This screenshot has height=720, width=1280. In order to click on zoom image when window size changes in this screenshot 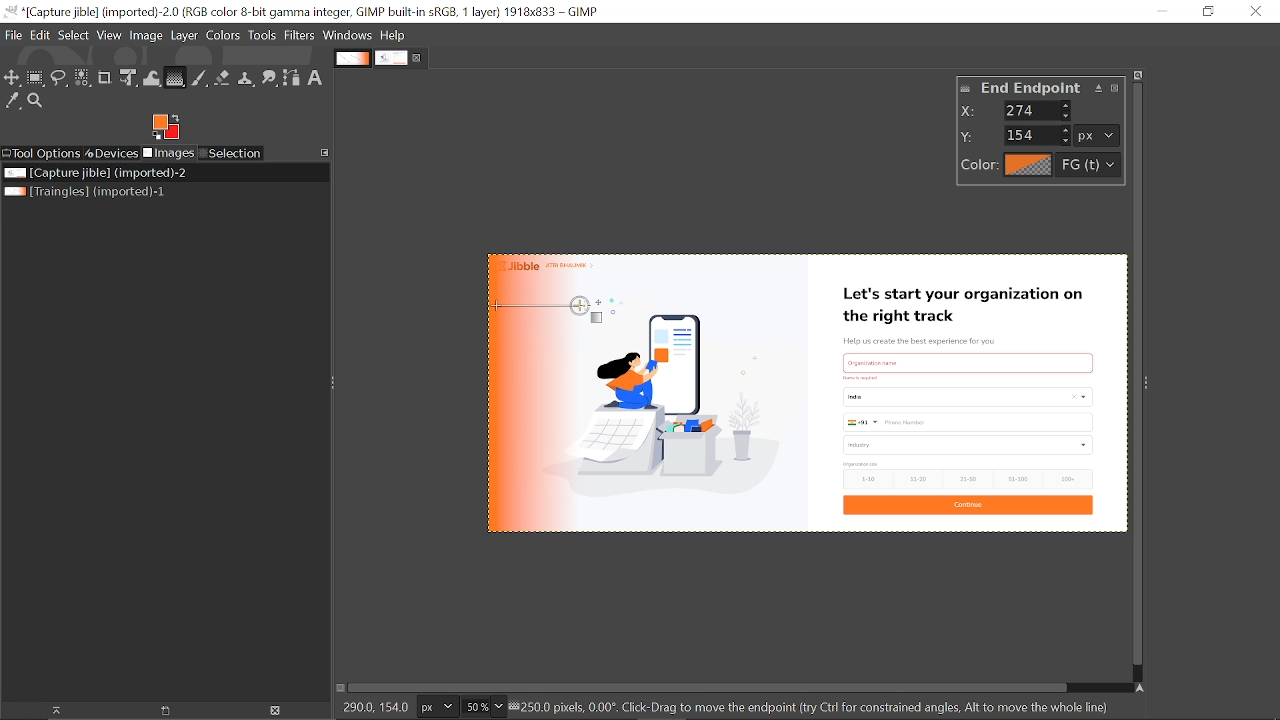, I will do `click(1139, 73)`.